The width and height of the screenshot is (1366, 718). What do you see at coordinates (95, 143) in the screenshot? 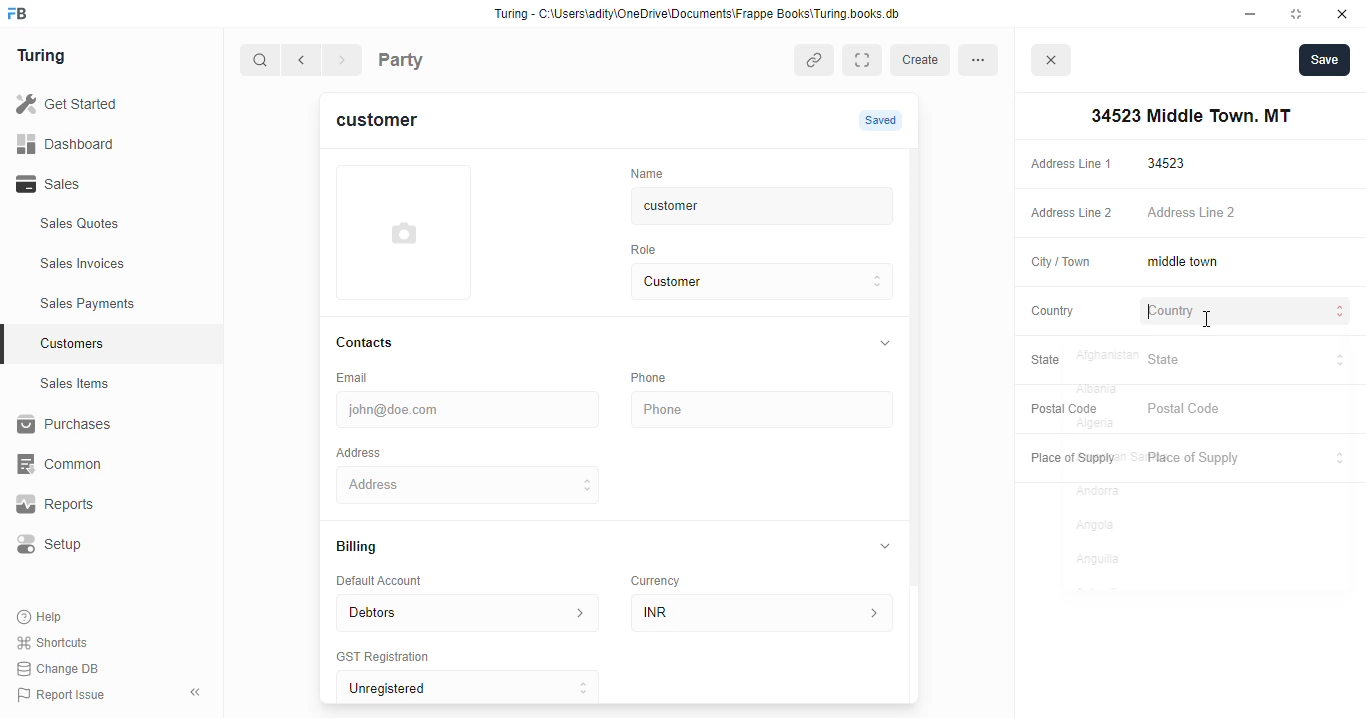
I see `Dashboard` at bounding box center [95, 143].